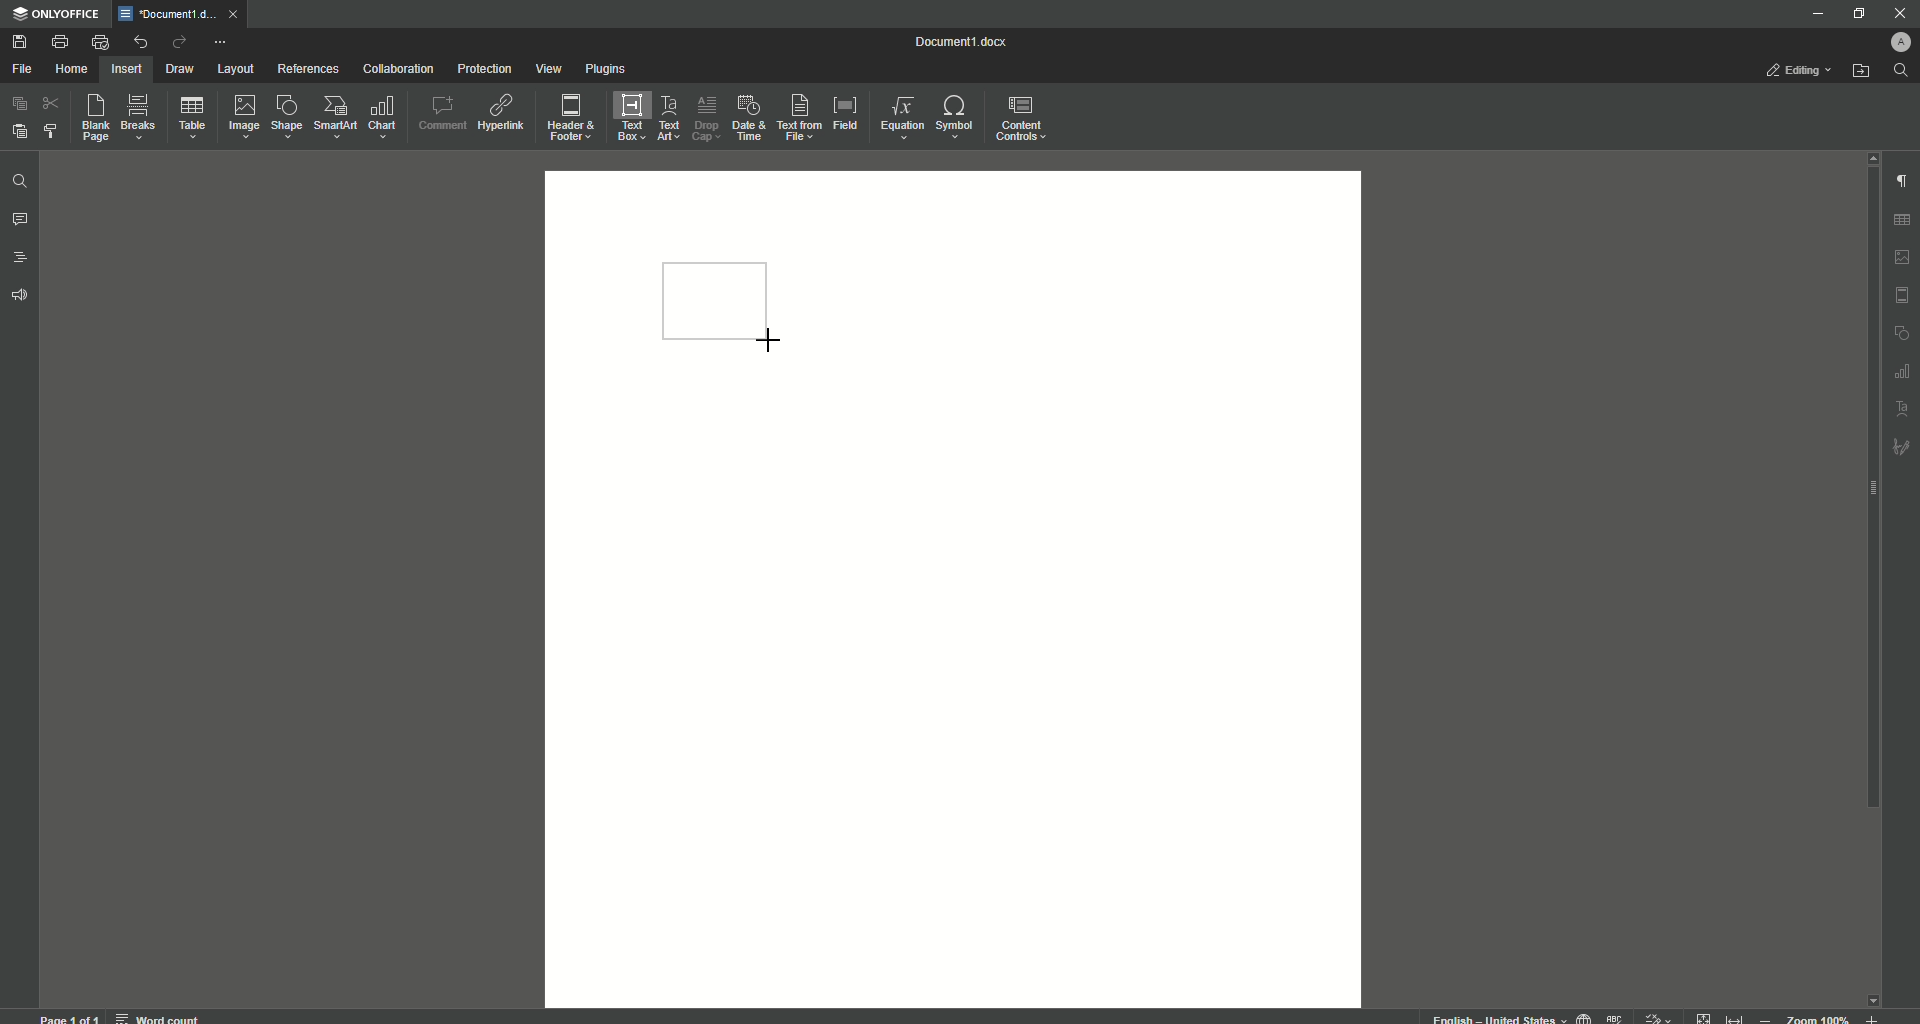 The height and width of the screenshot is (1024, 1920). I want to click on text language, so click(1490, 1017).